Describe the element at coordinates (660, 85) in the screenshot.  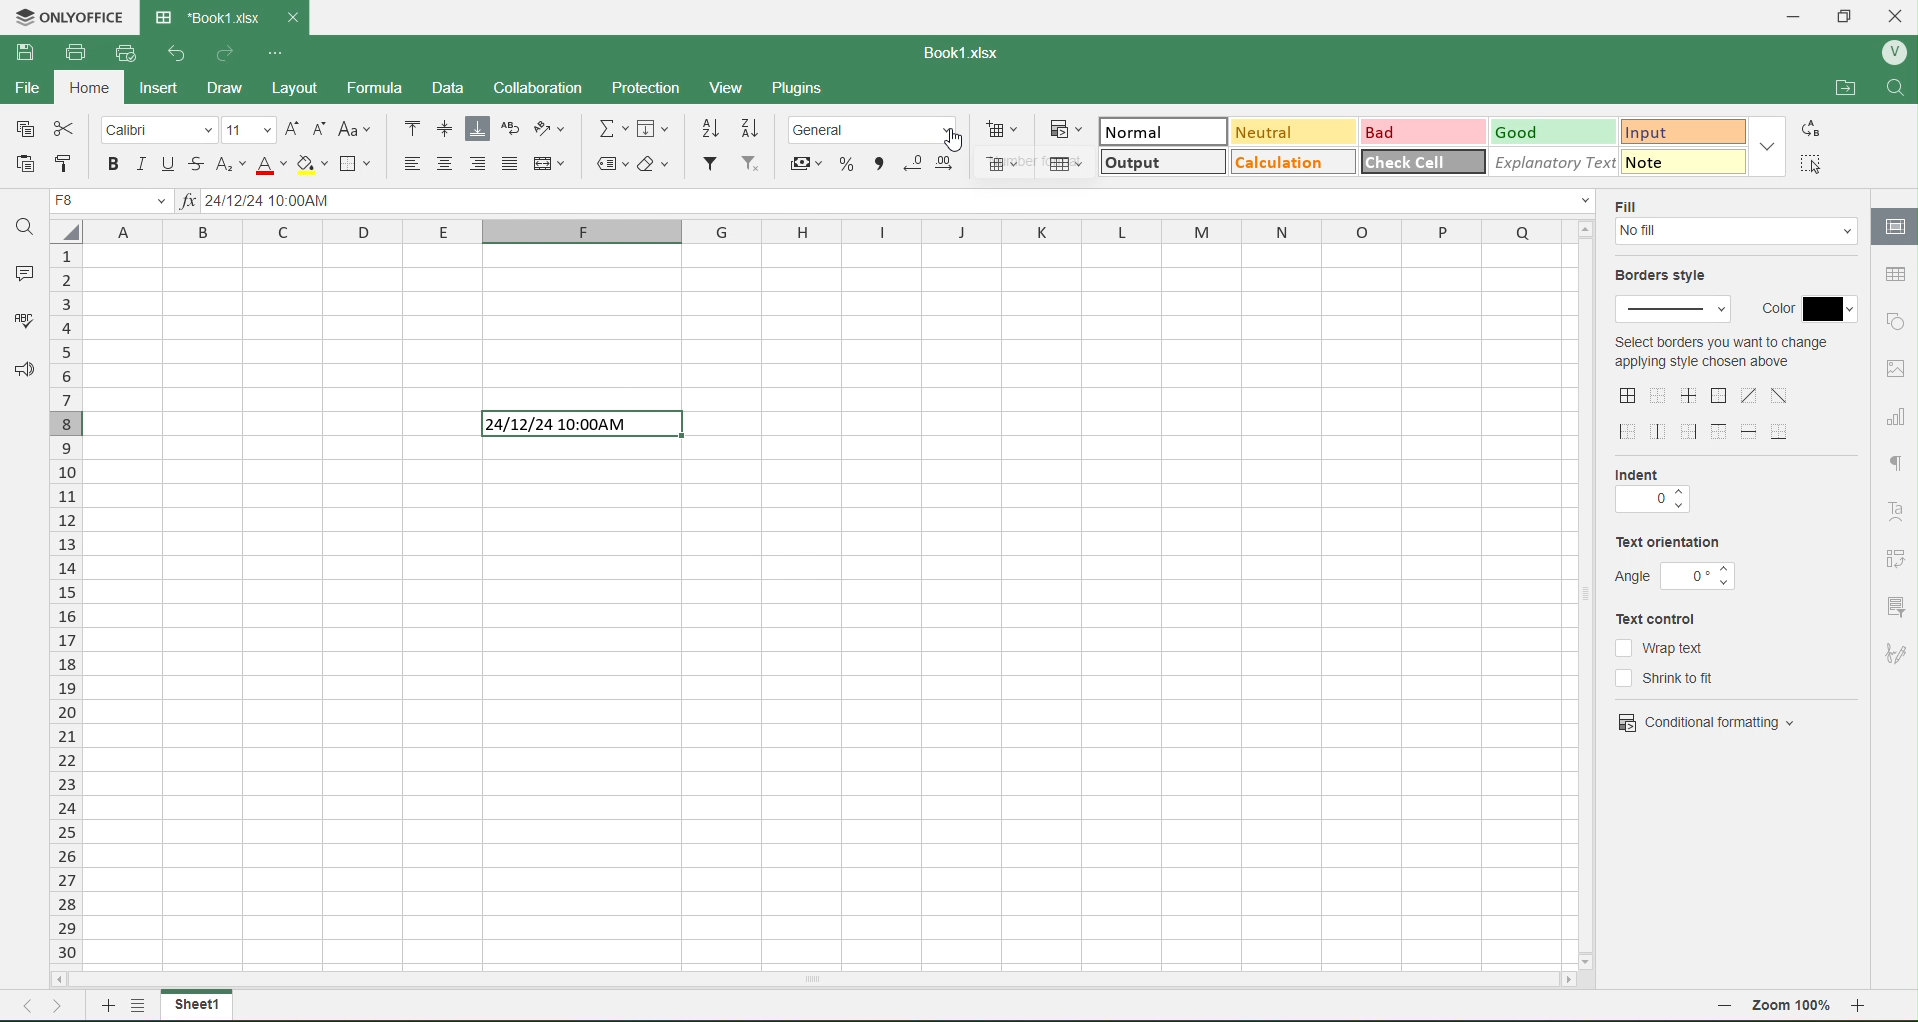
I see `Protection` at that location.